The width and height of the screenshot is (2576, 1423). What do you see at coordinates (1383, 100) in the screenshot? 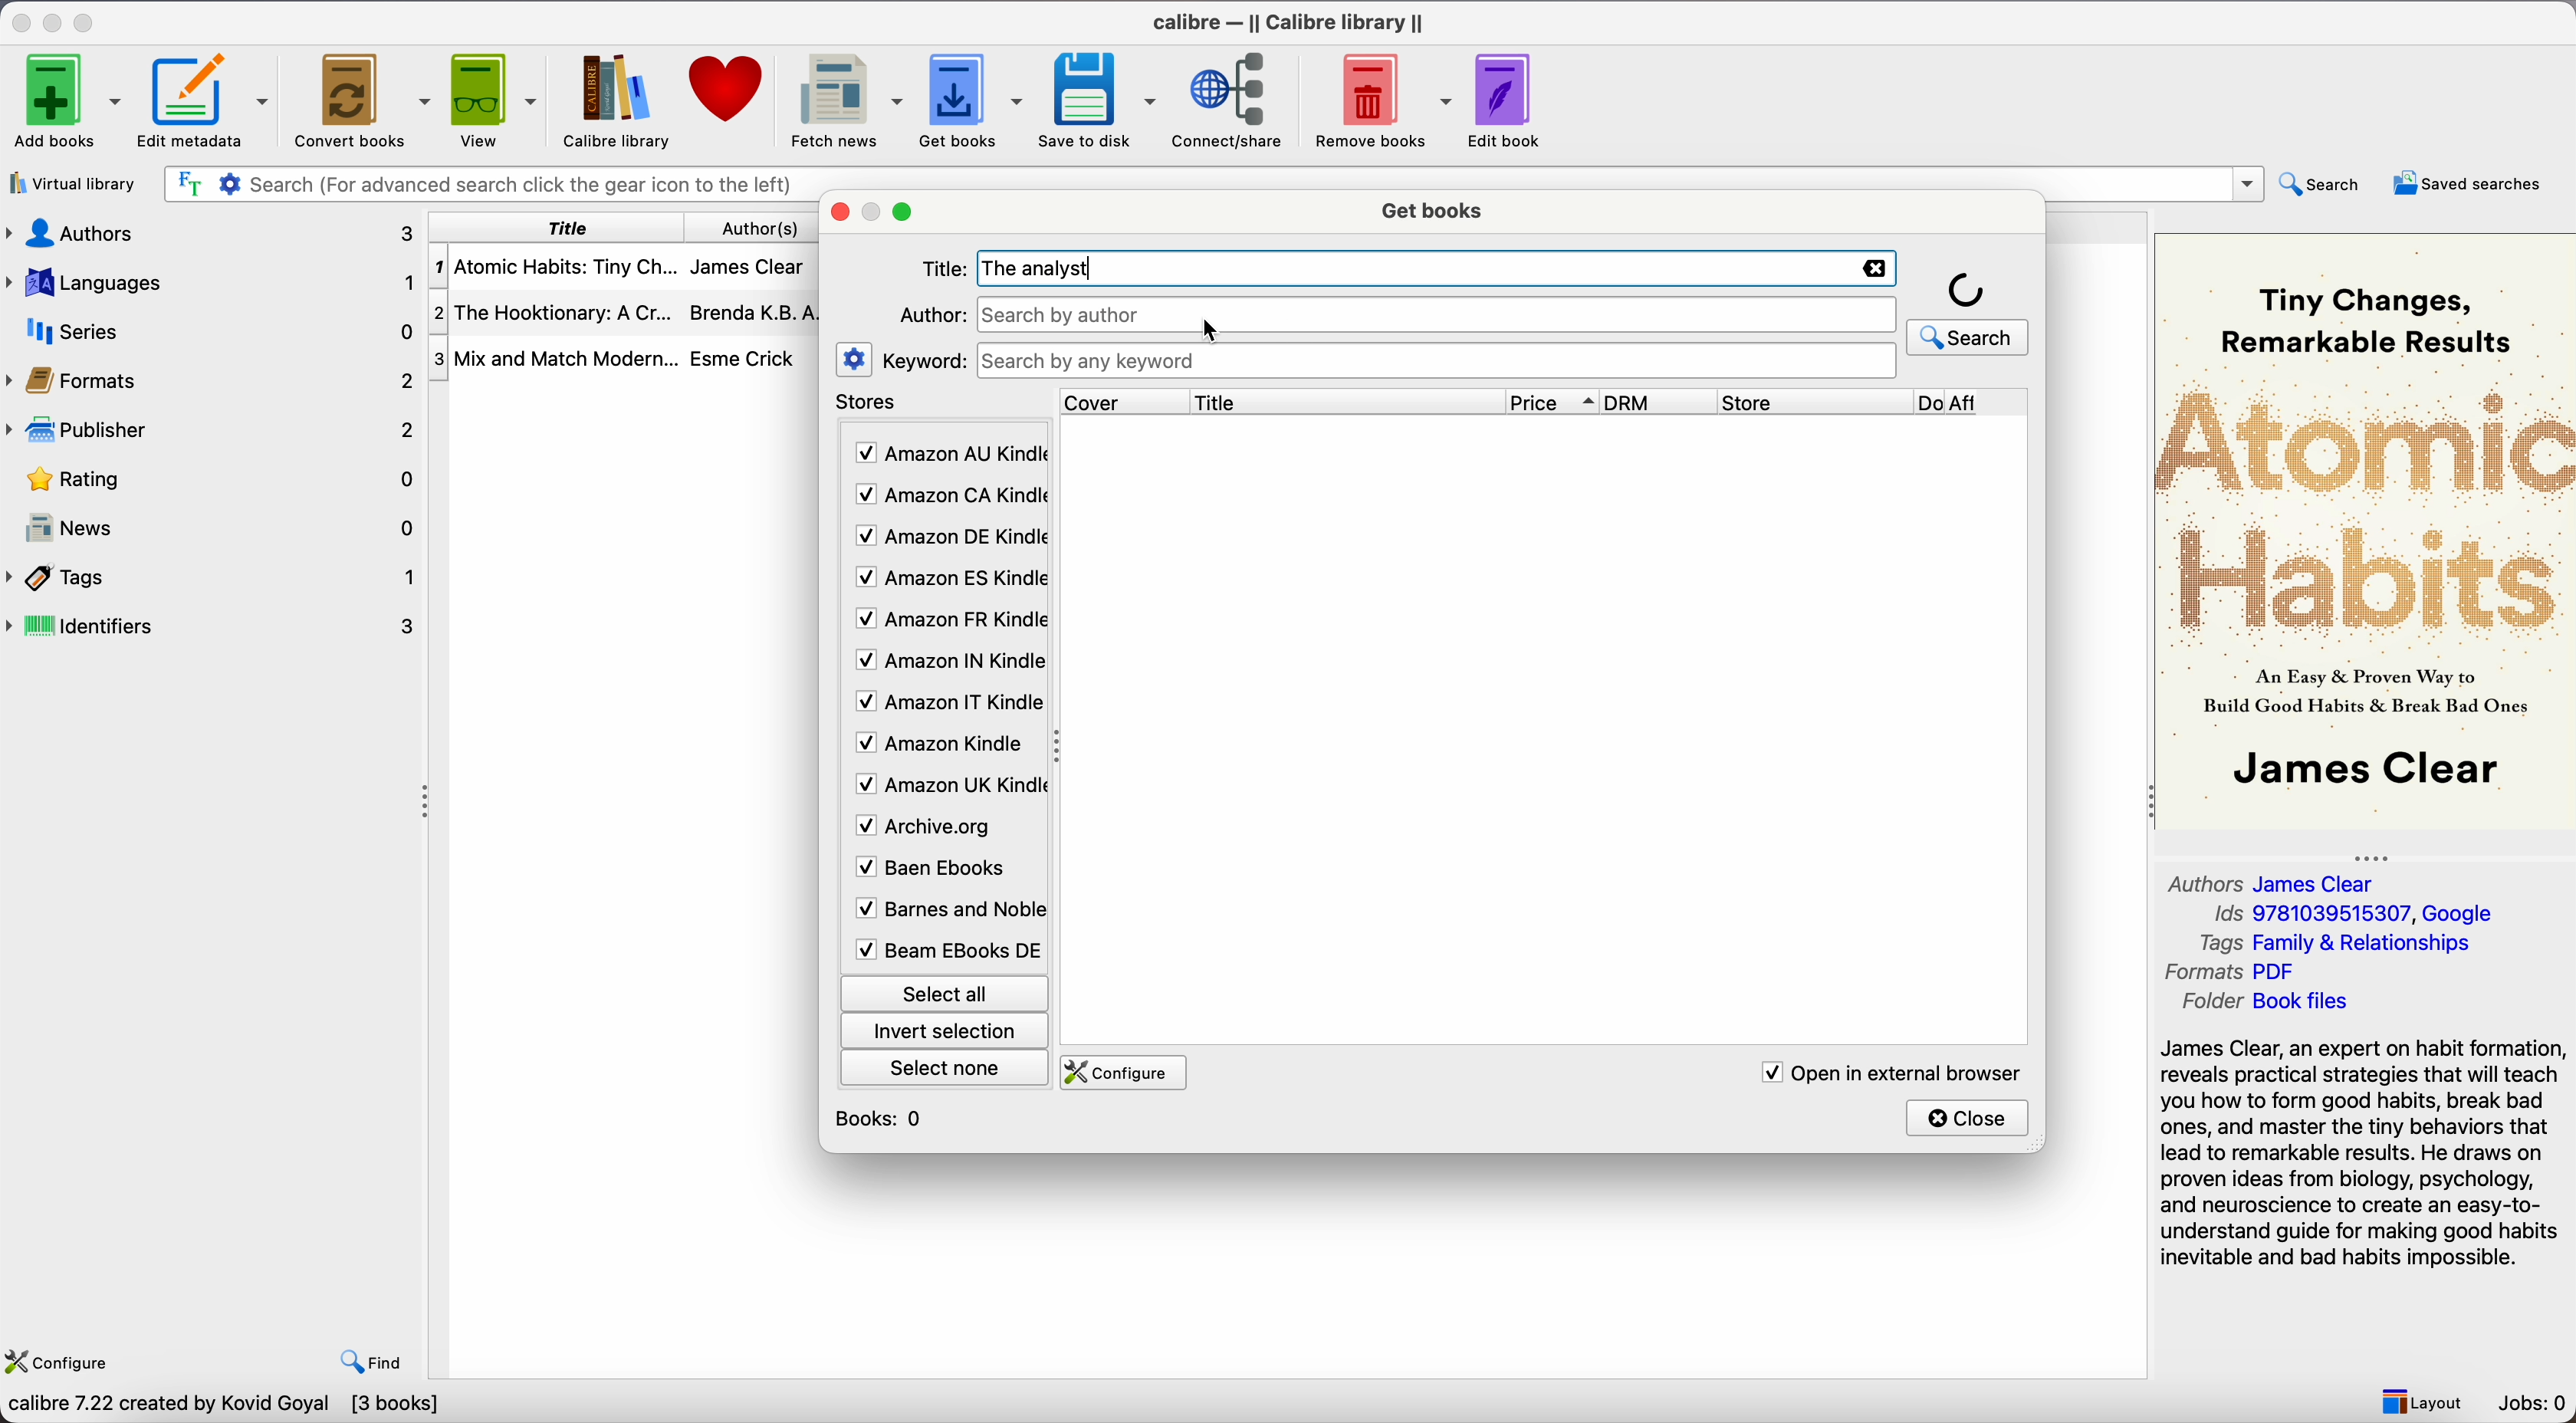
I see `remove books` at bounding box center [1383, 100].